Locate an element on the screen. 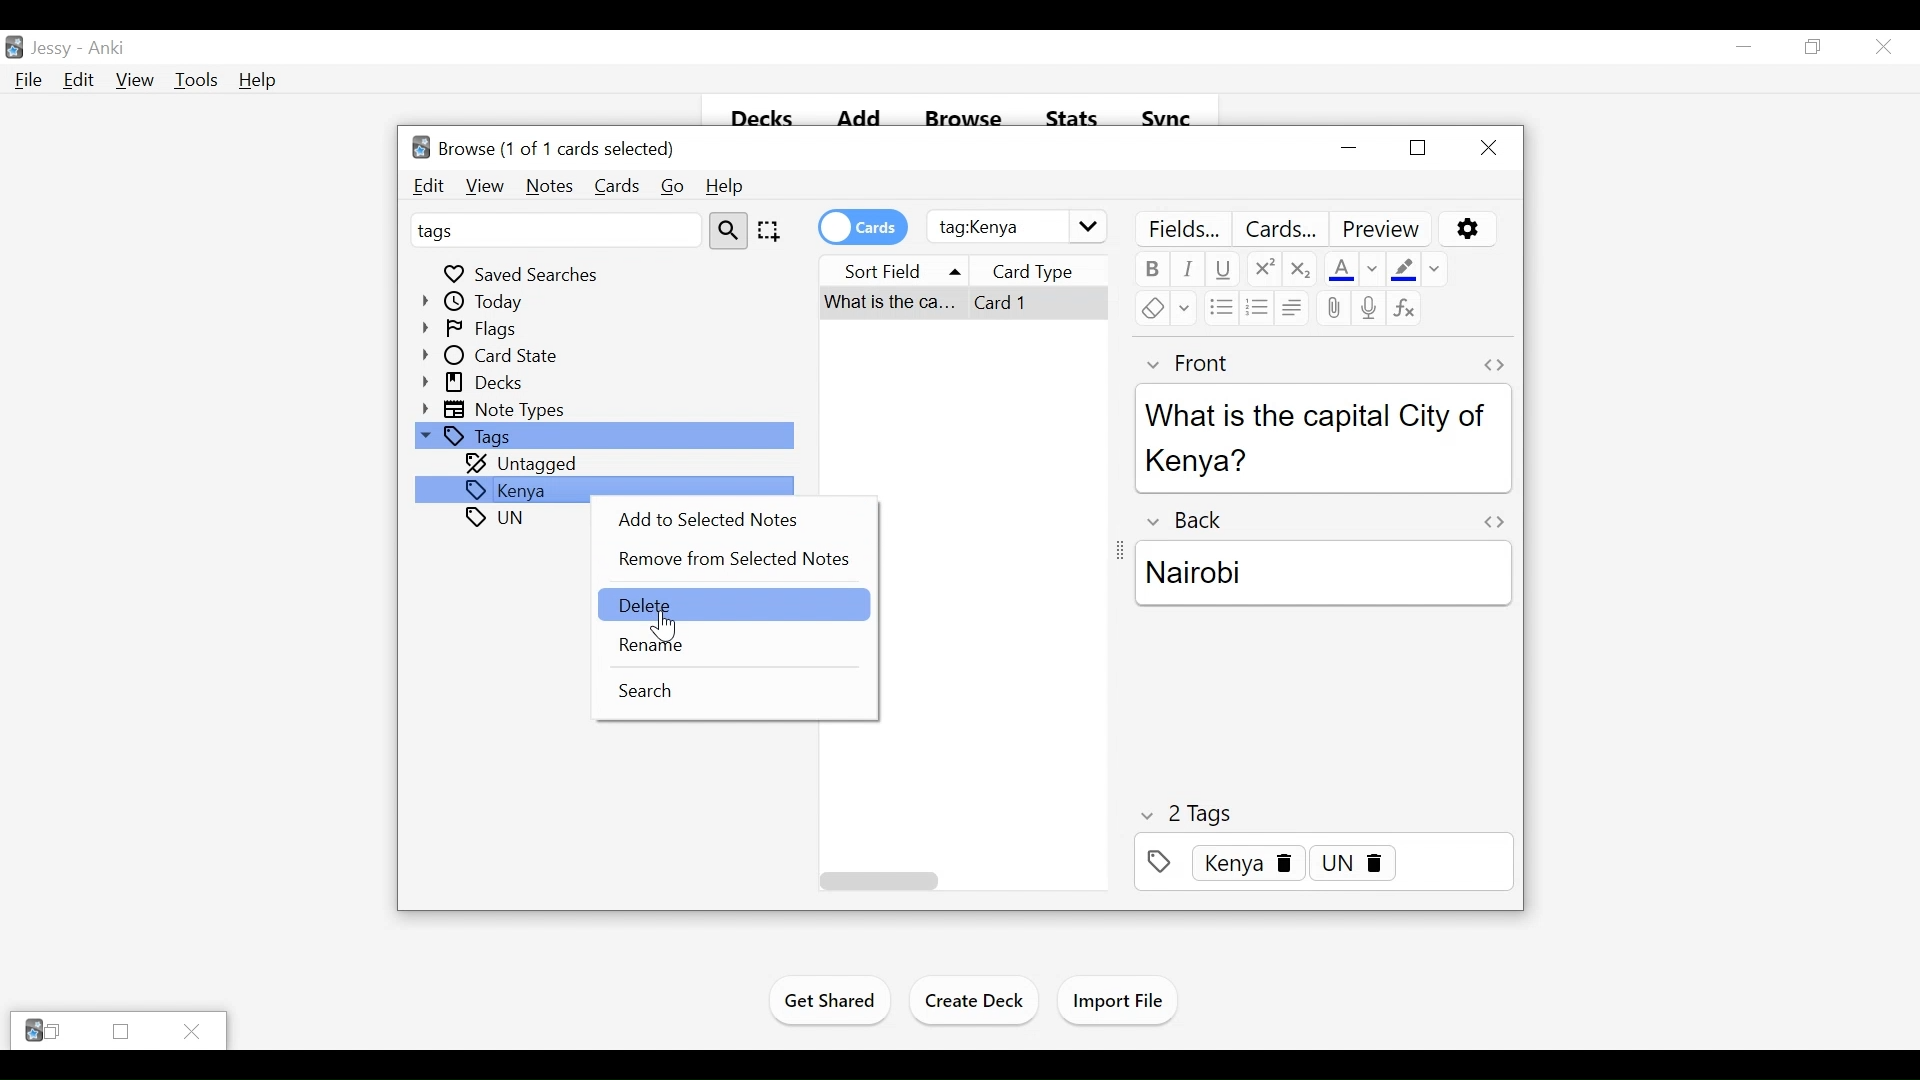 This screenshot has height=1080, width=1920. Help is located at coordinates (723, 187).